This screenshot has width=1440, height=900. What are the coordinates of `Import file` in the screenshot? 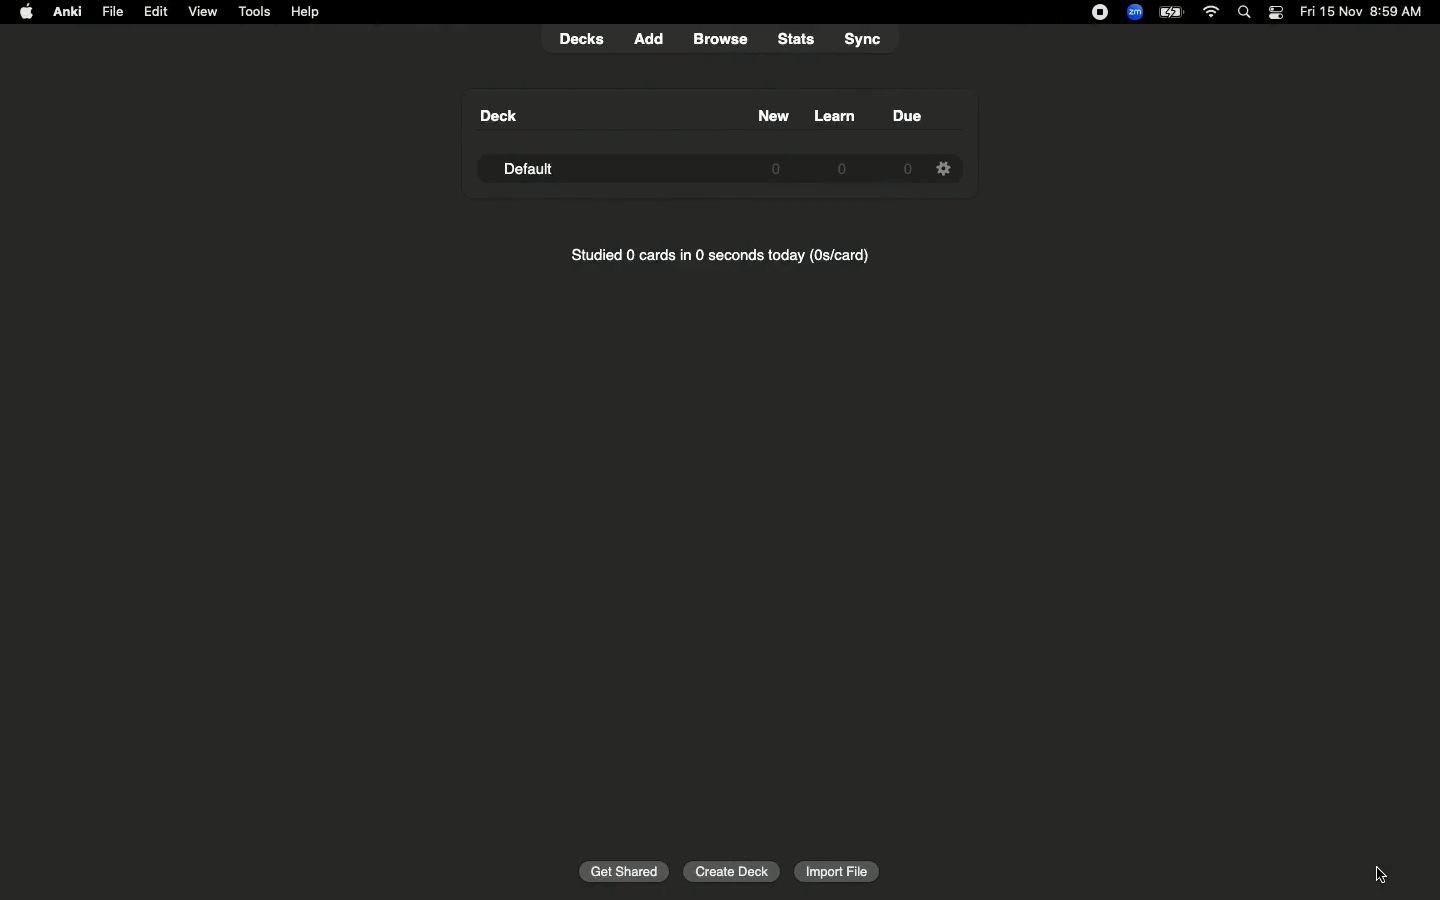 It's located at (839, 872).